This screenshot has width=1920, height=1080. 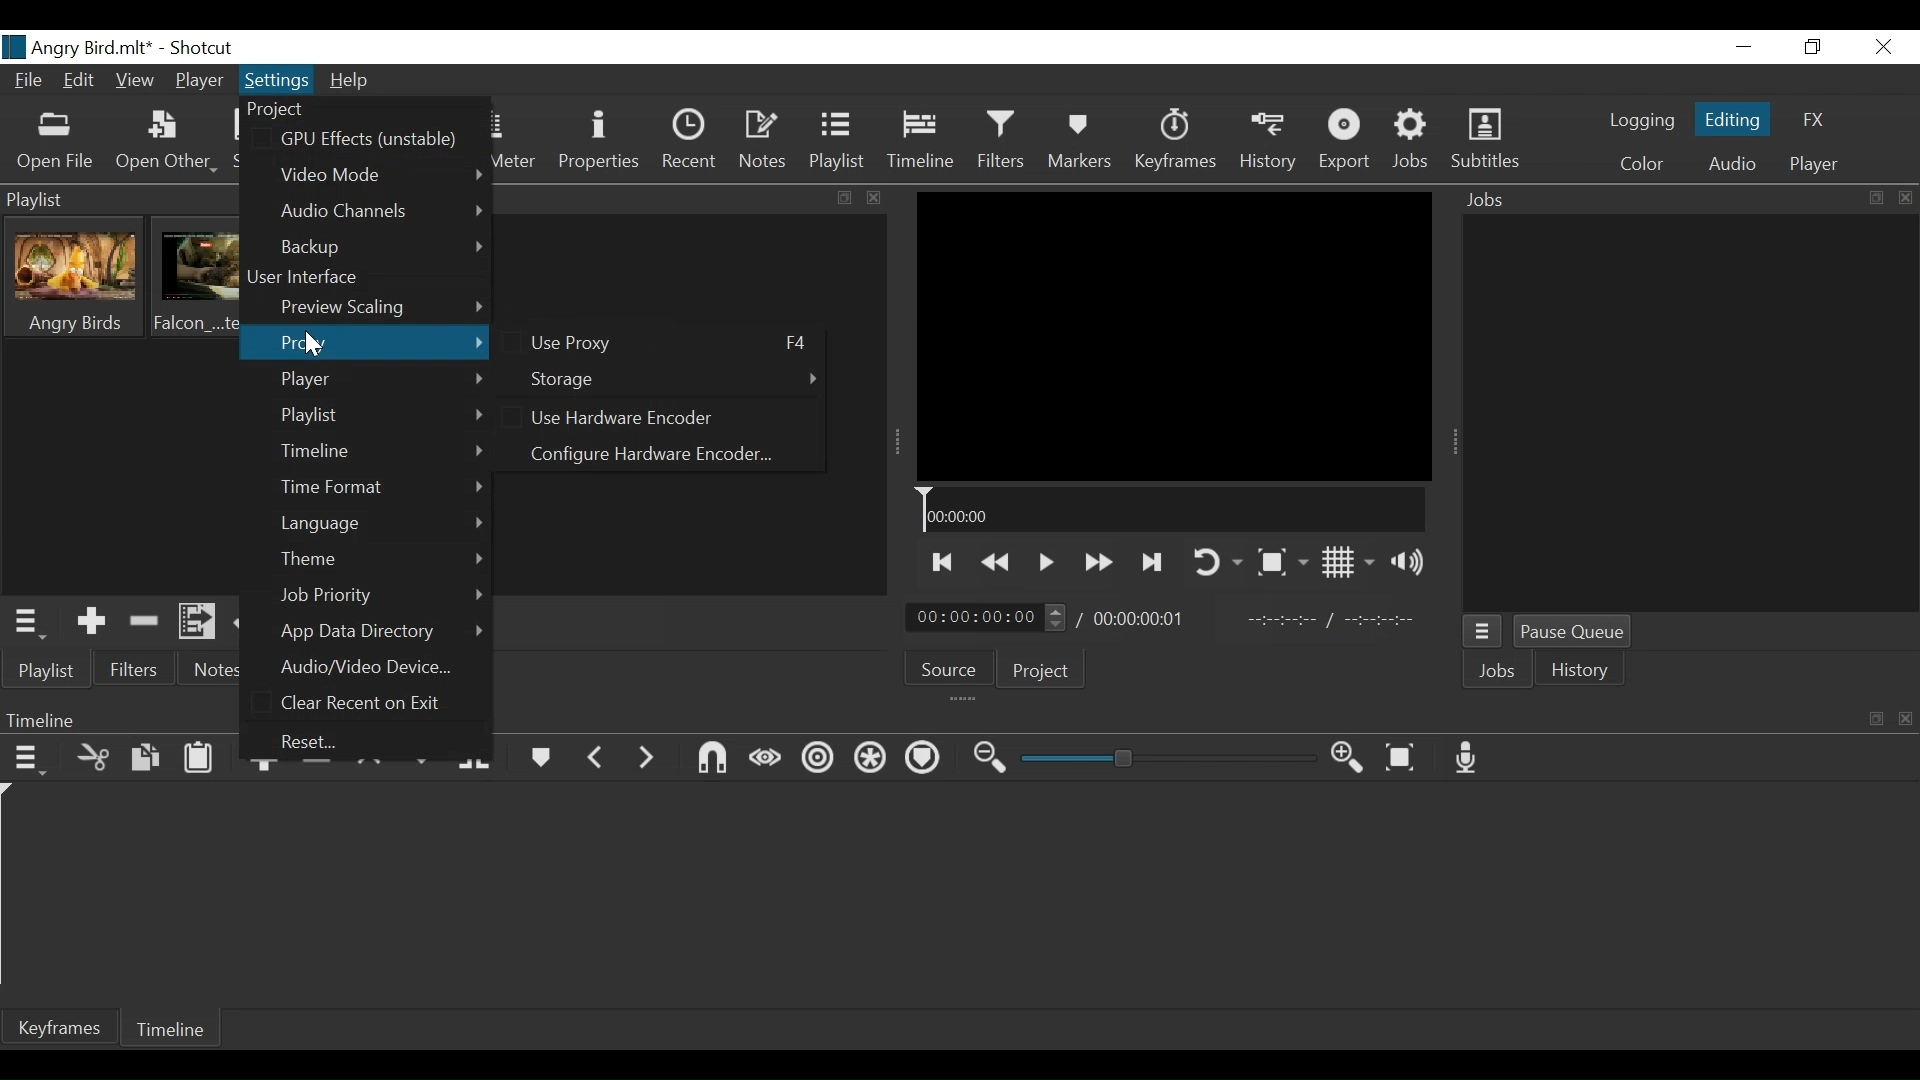 I want to click on Record audio, so click(x=1468, y=755).